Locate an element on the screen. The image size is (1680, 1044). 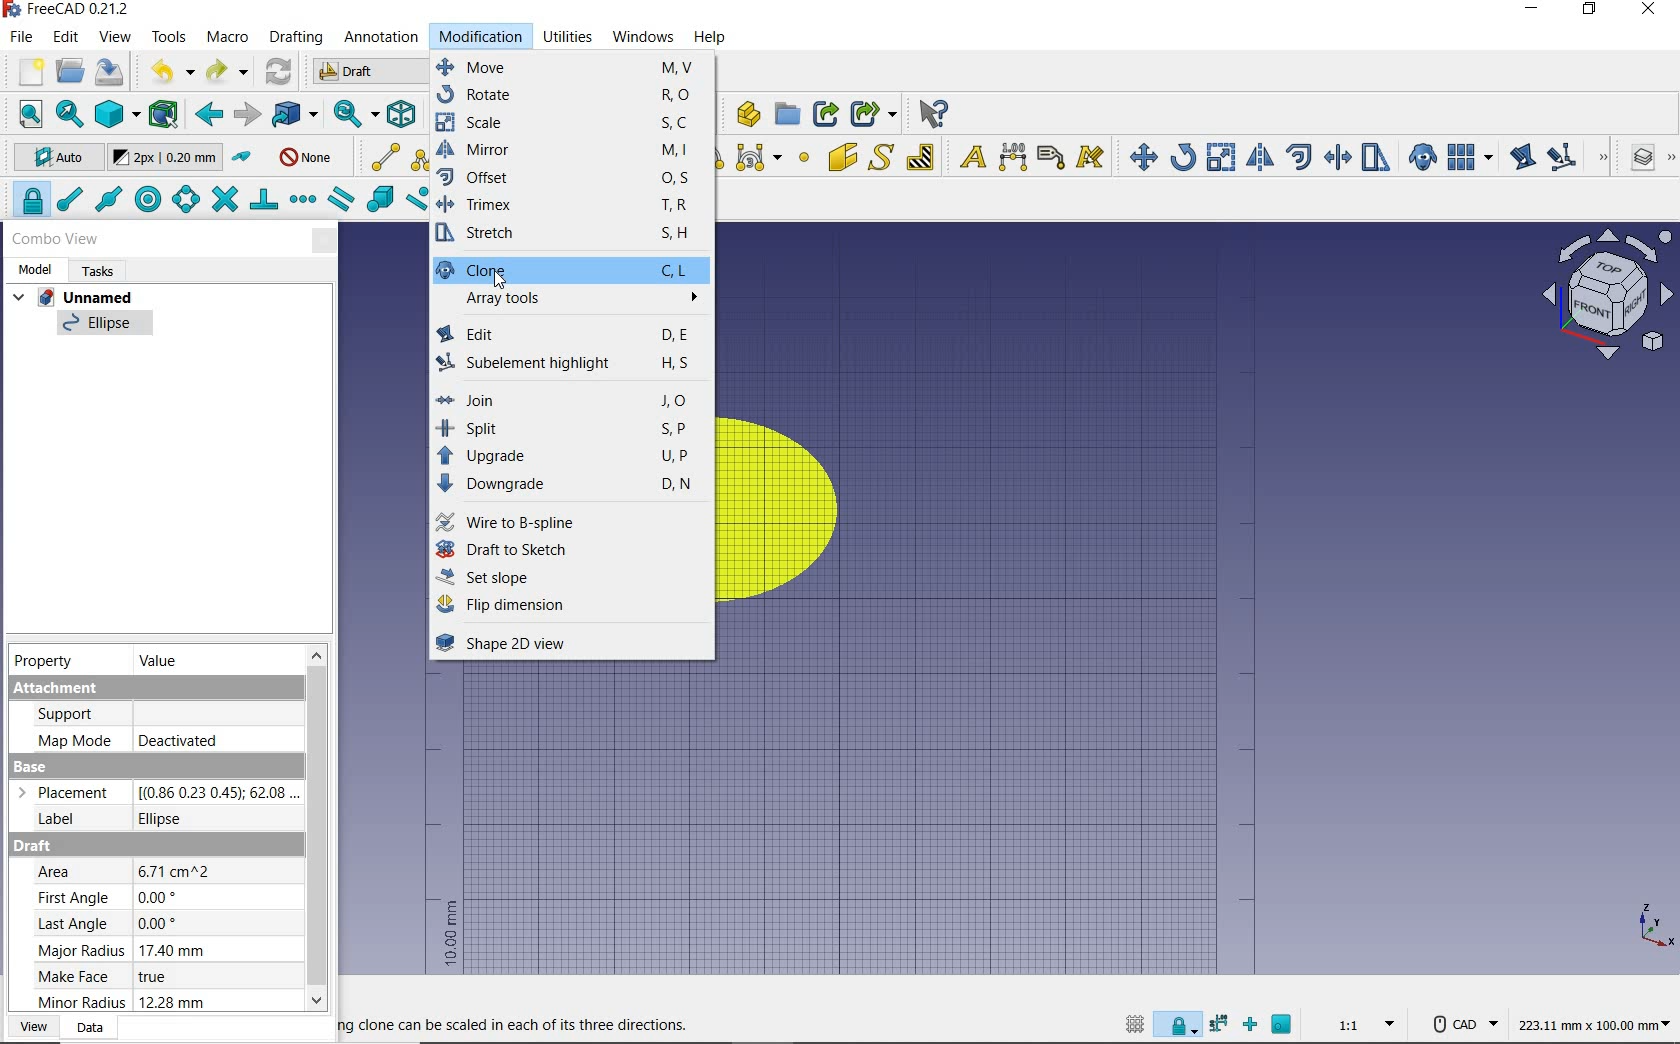
Utilities is located at coordinates (569, 37).